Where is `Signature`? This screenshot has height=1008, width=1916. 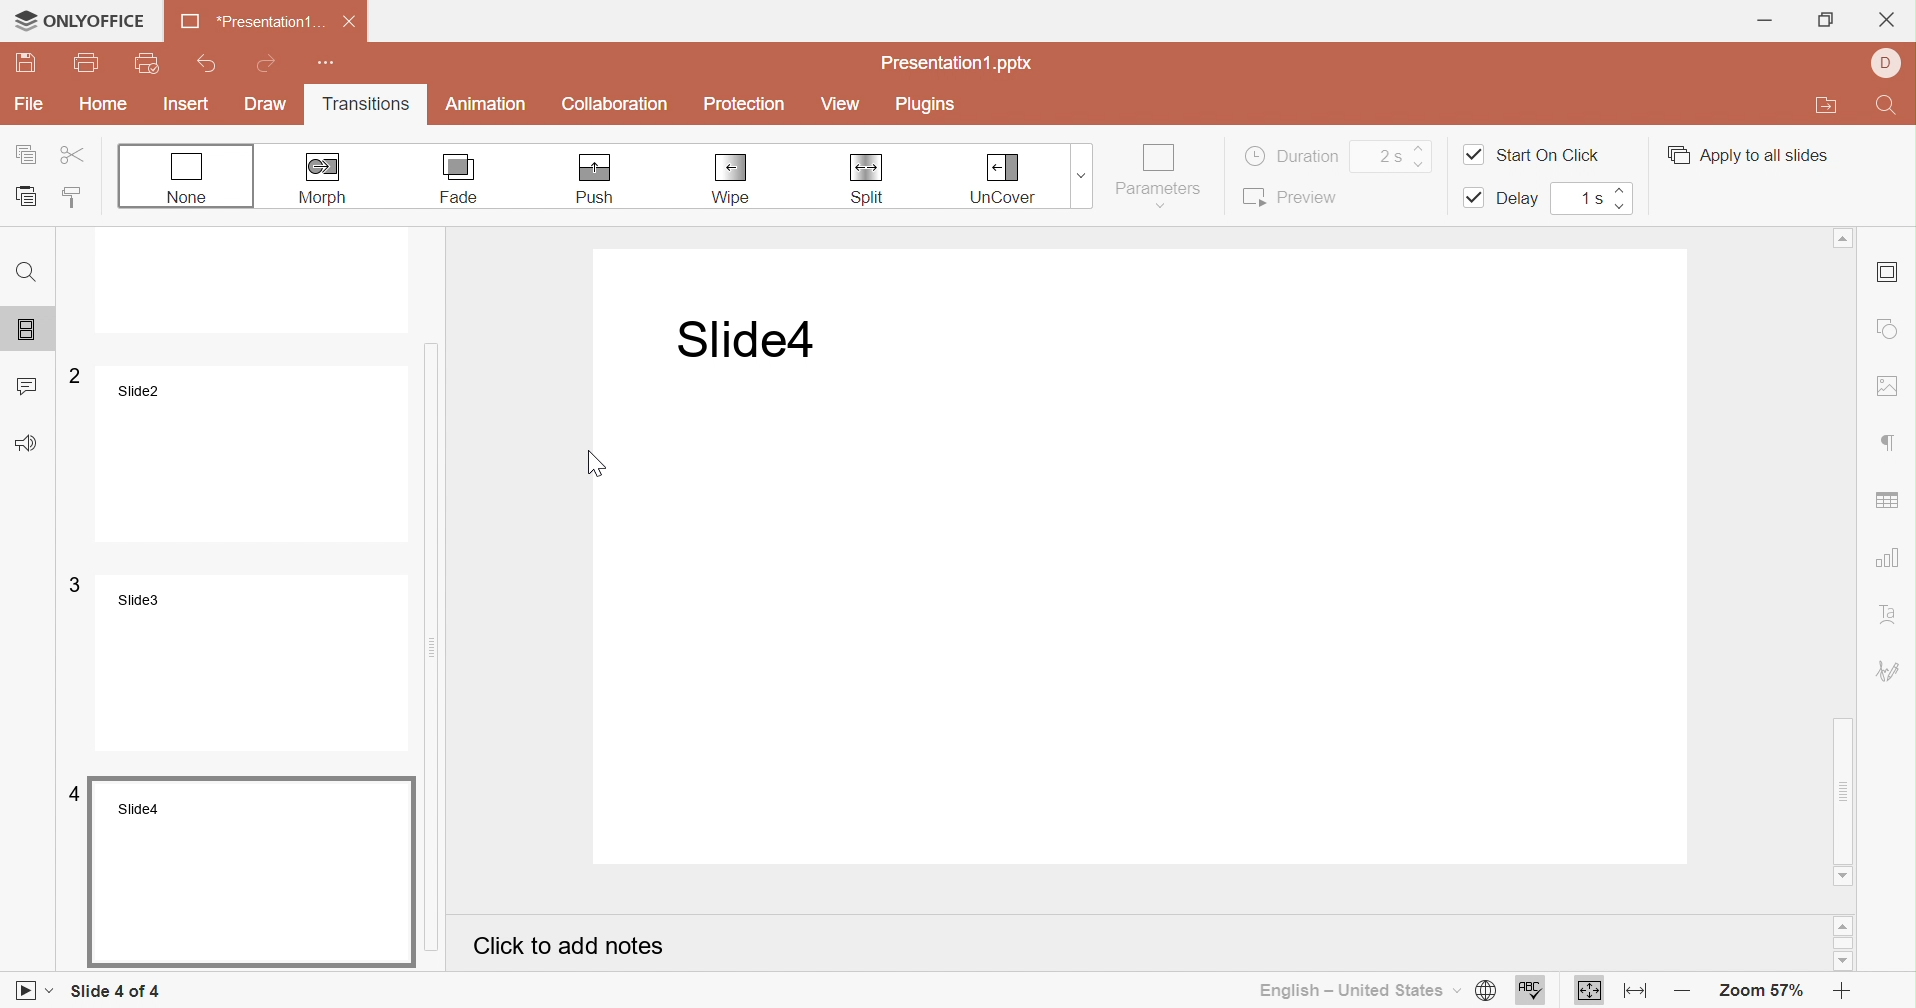 Signature is located at coordinates (1893, 672).